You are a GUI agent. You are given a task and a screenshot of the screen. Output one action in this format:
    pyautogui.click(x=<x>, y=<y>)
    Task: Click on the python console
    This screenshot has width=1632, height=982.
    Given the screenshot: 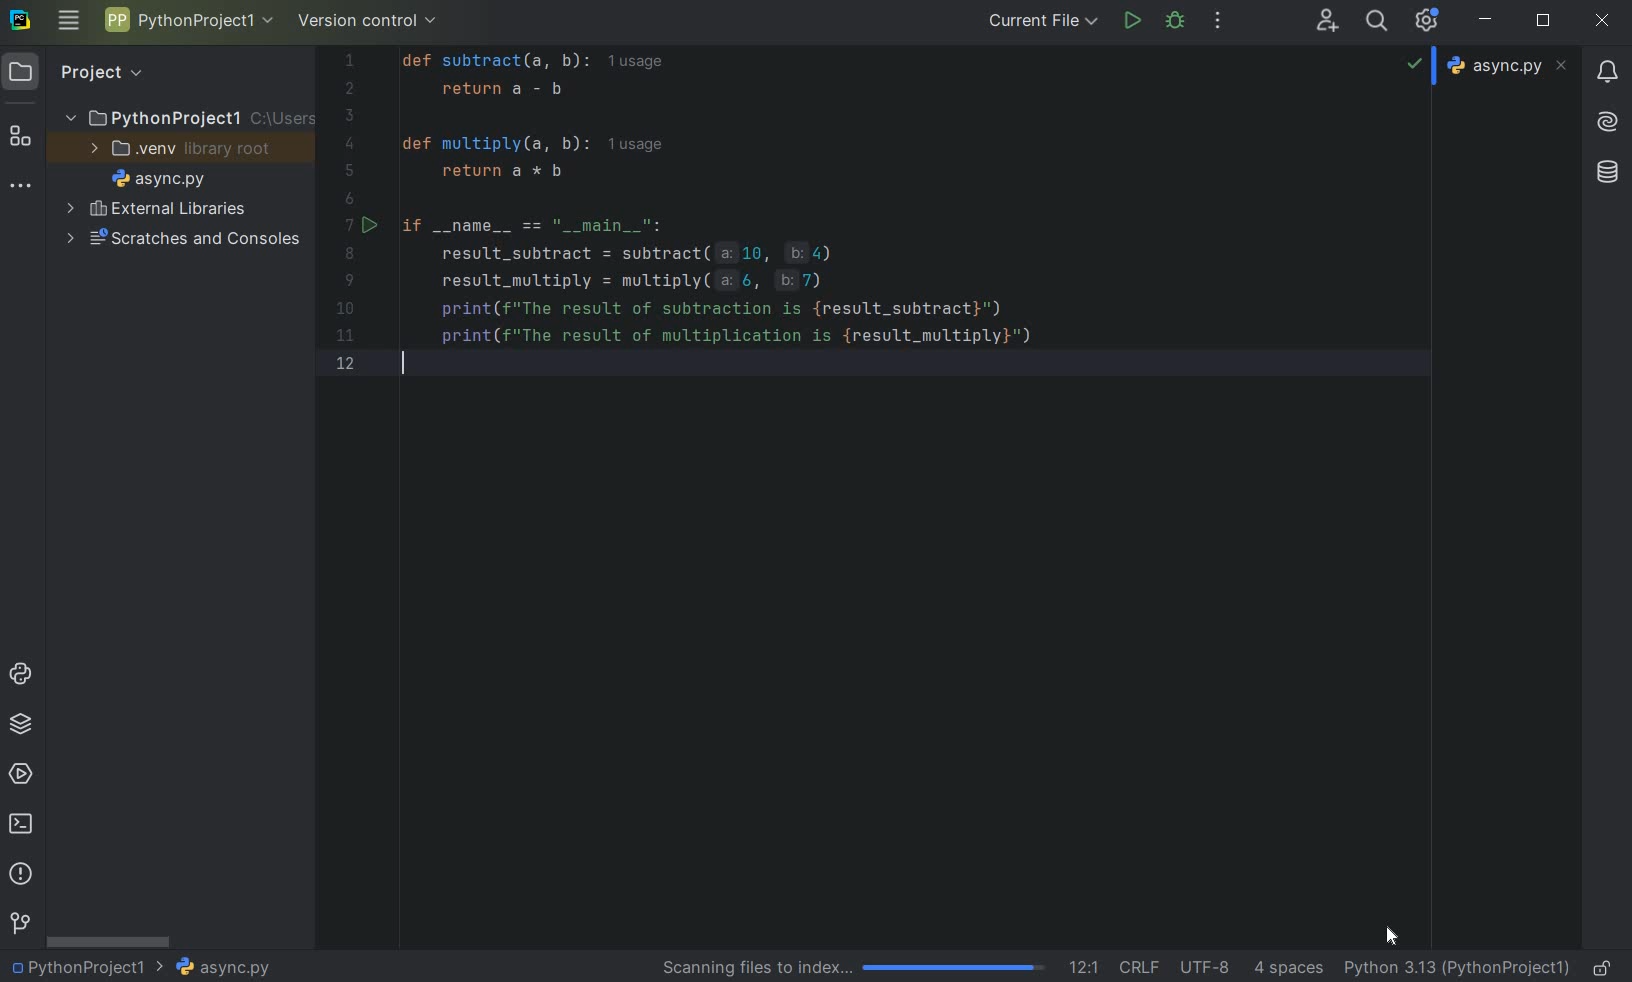 What is the action you would take?
    pyautogui.click(x=22, y=676)
    